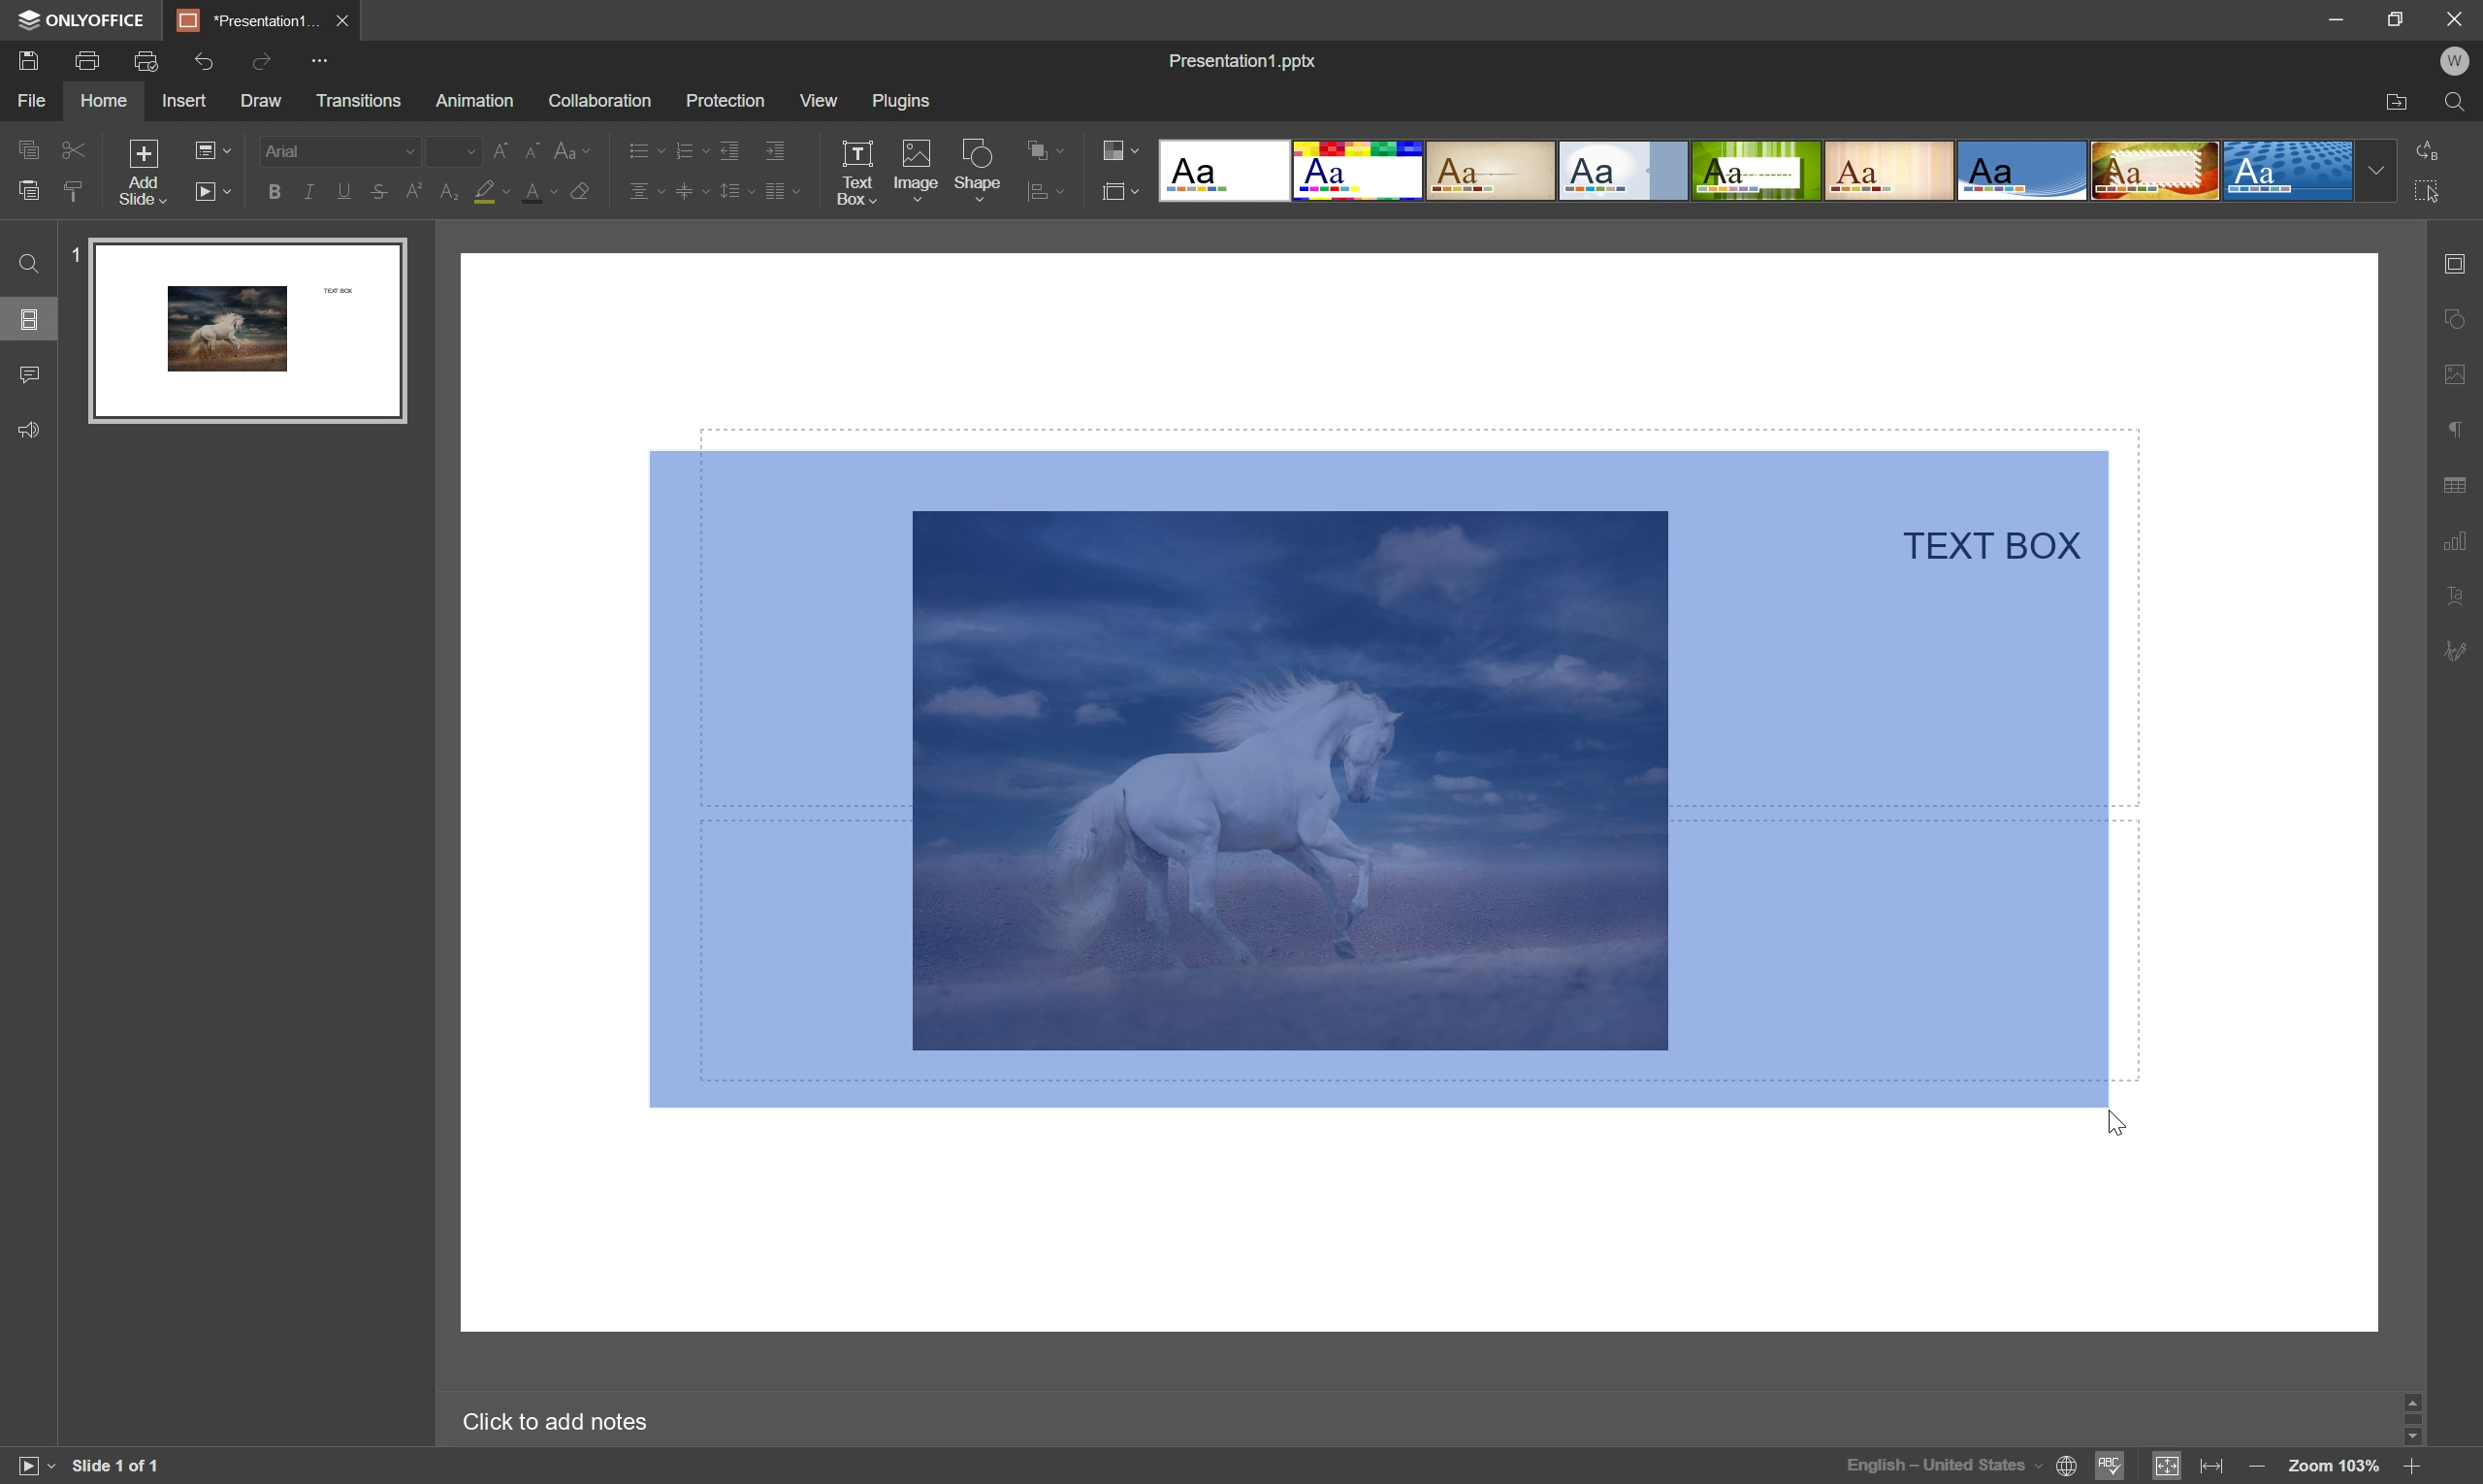 The width and height of the screenshot is (2483, 1484). What do you see at coordinates (28, 432) in the screenshot?
I see `feedback & support` at bounding box center [28, 432].